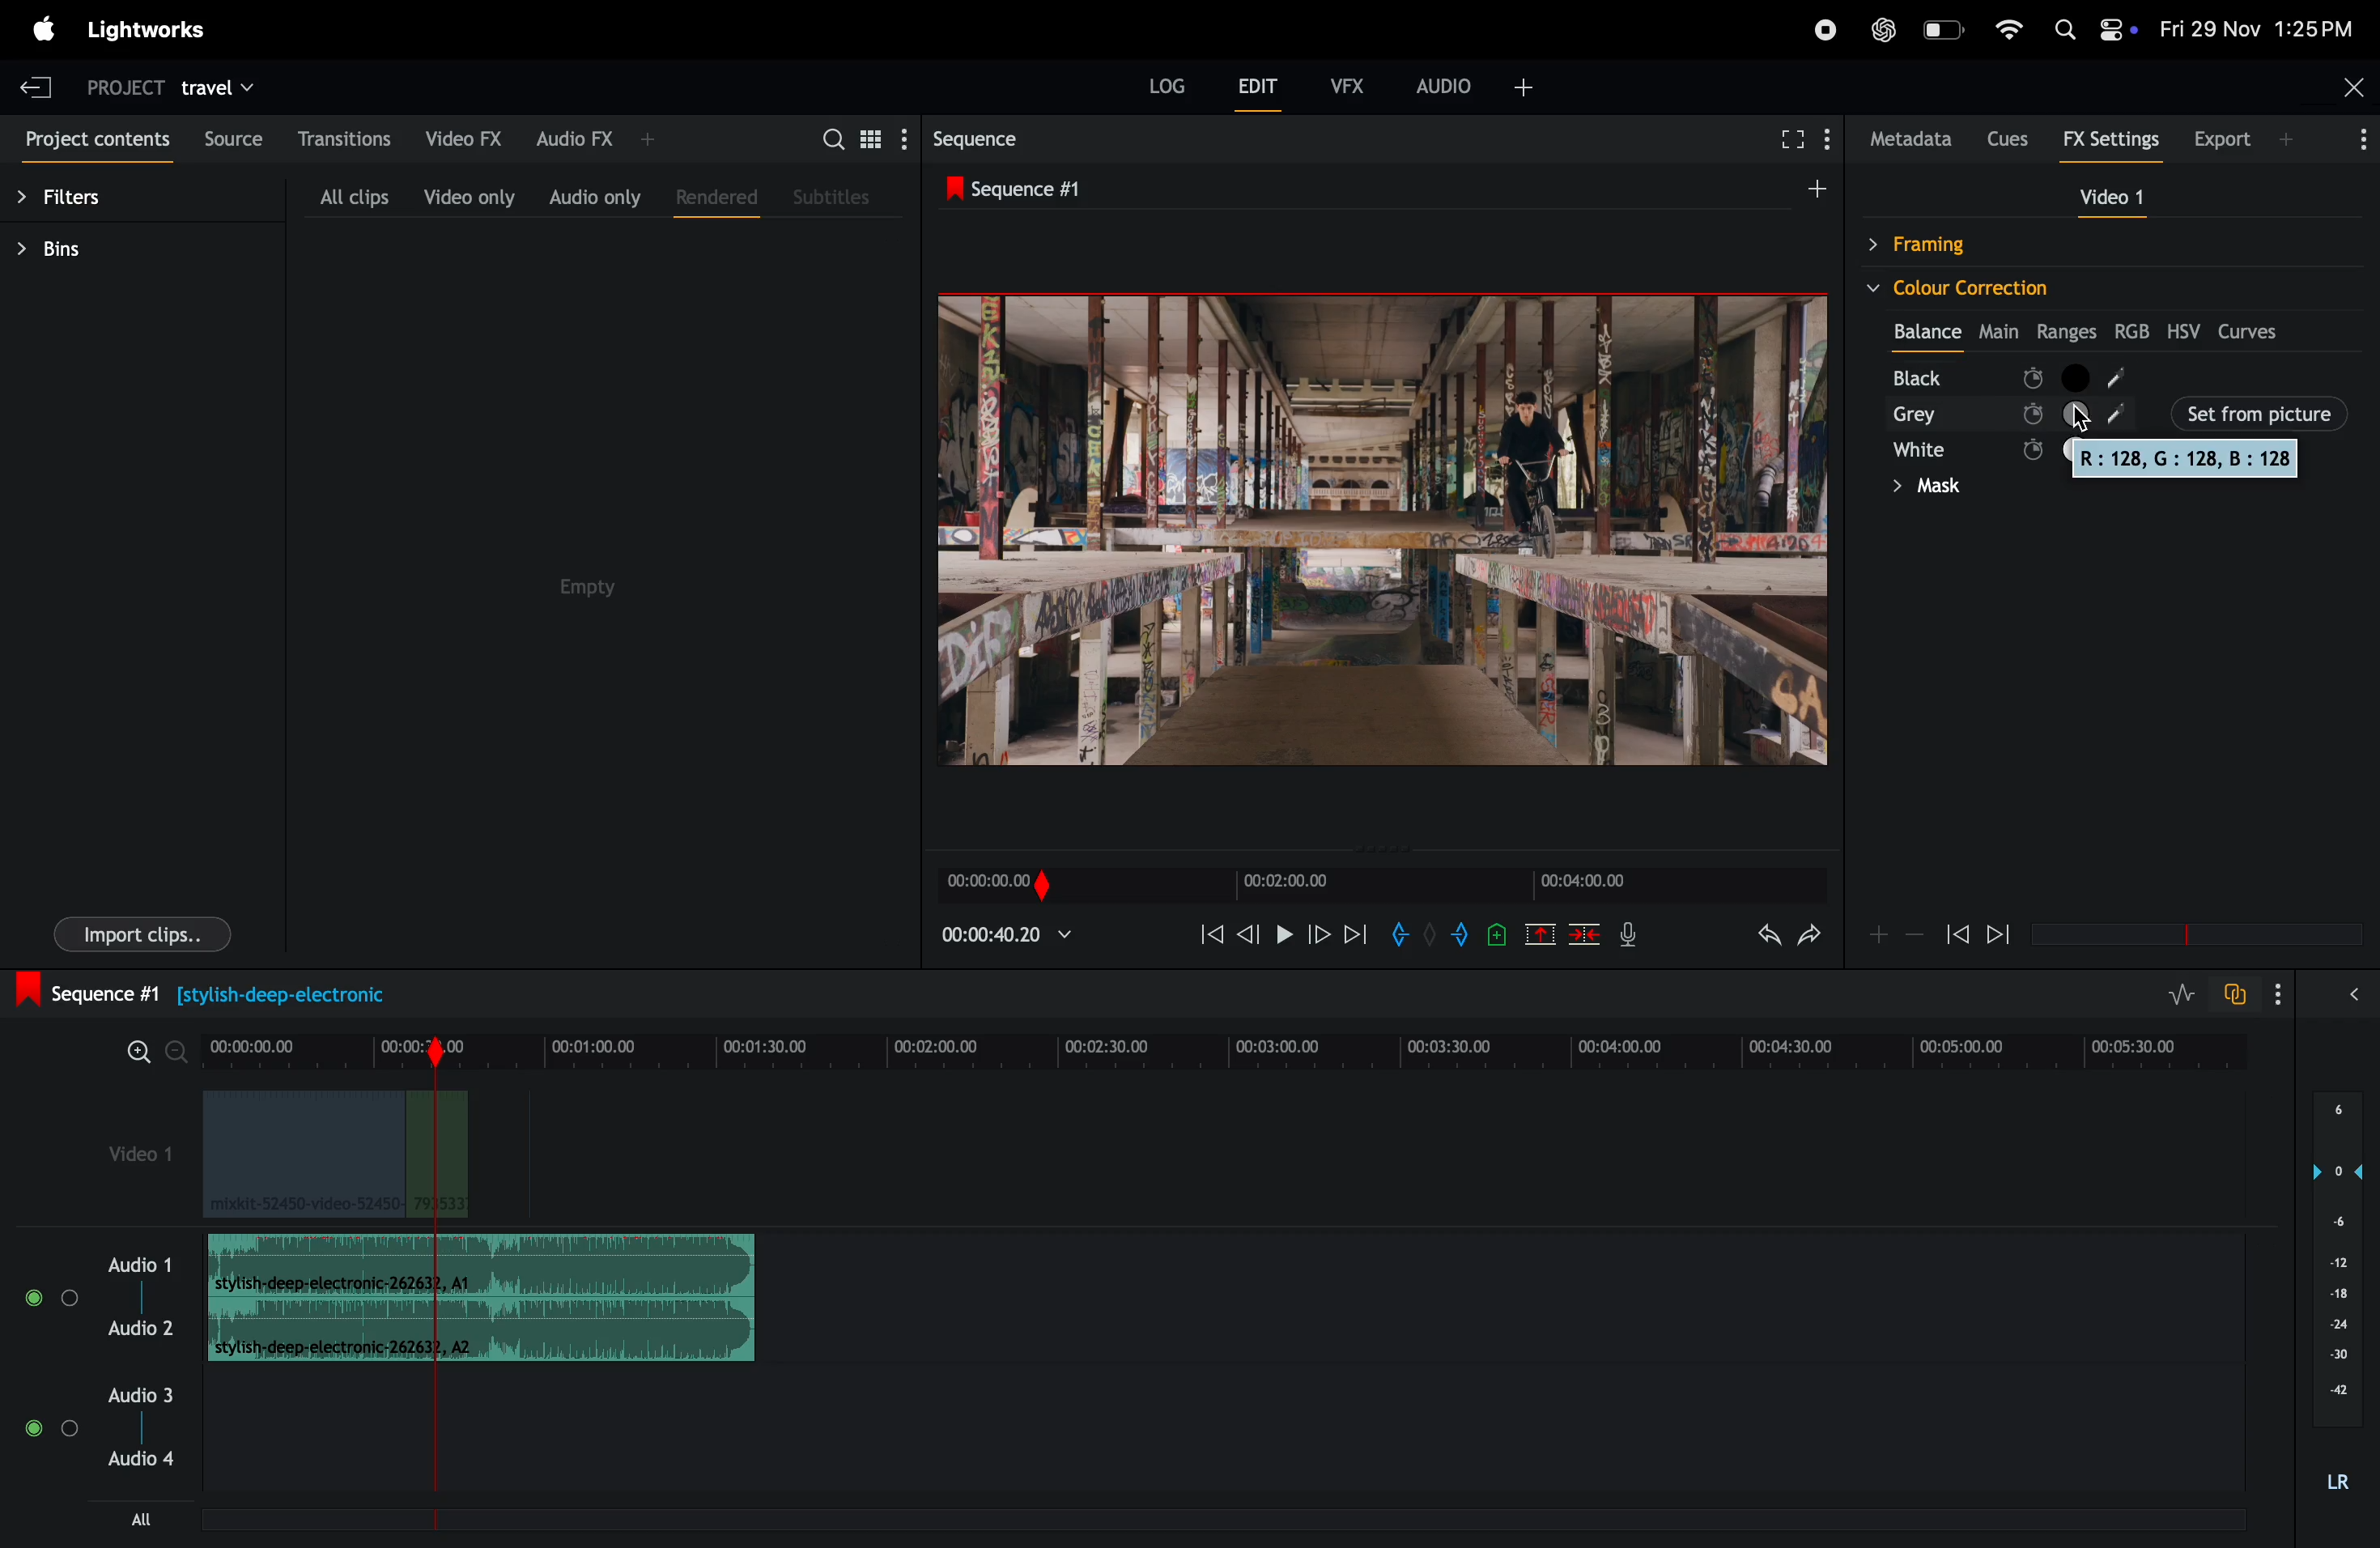 This screenshot has height=1548, width=2380. Describe the element at coordinates (2007, 138) in the screenshot. I see `cues` at that location.